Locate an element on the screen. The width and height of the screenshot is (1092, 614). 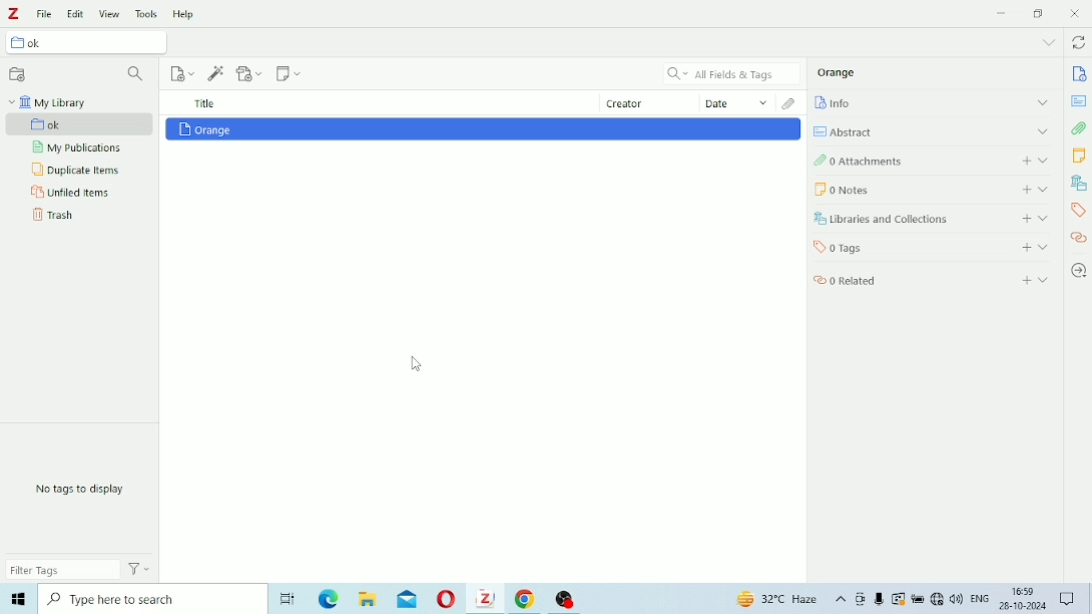
No tags to display is located at coordinates (80, 489).